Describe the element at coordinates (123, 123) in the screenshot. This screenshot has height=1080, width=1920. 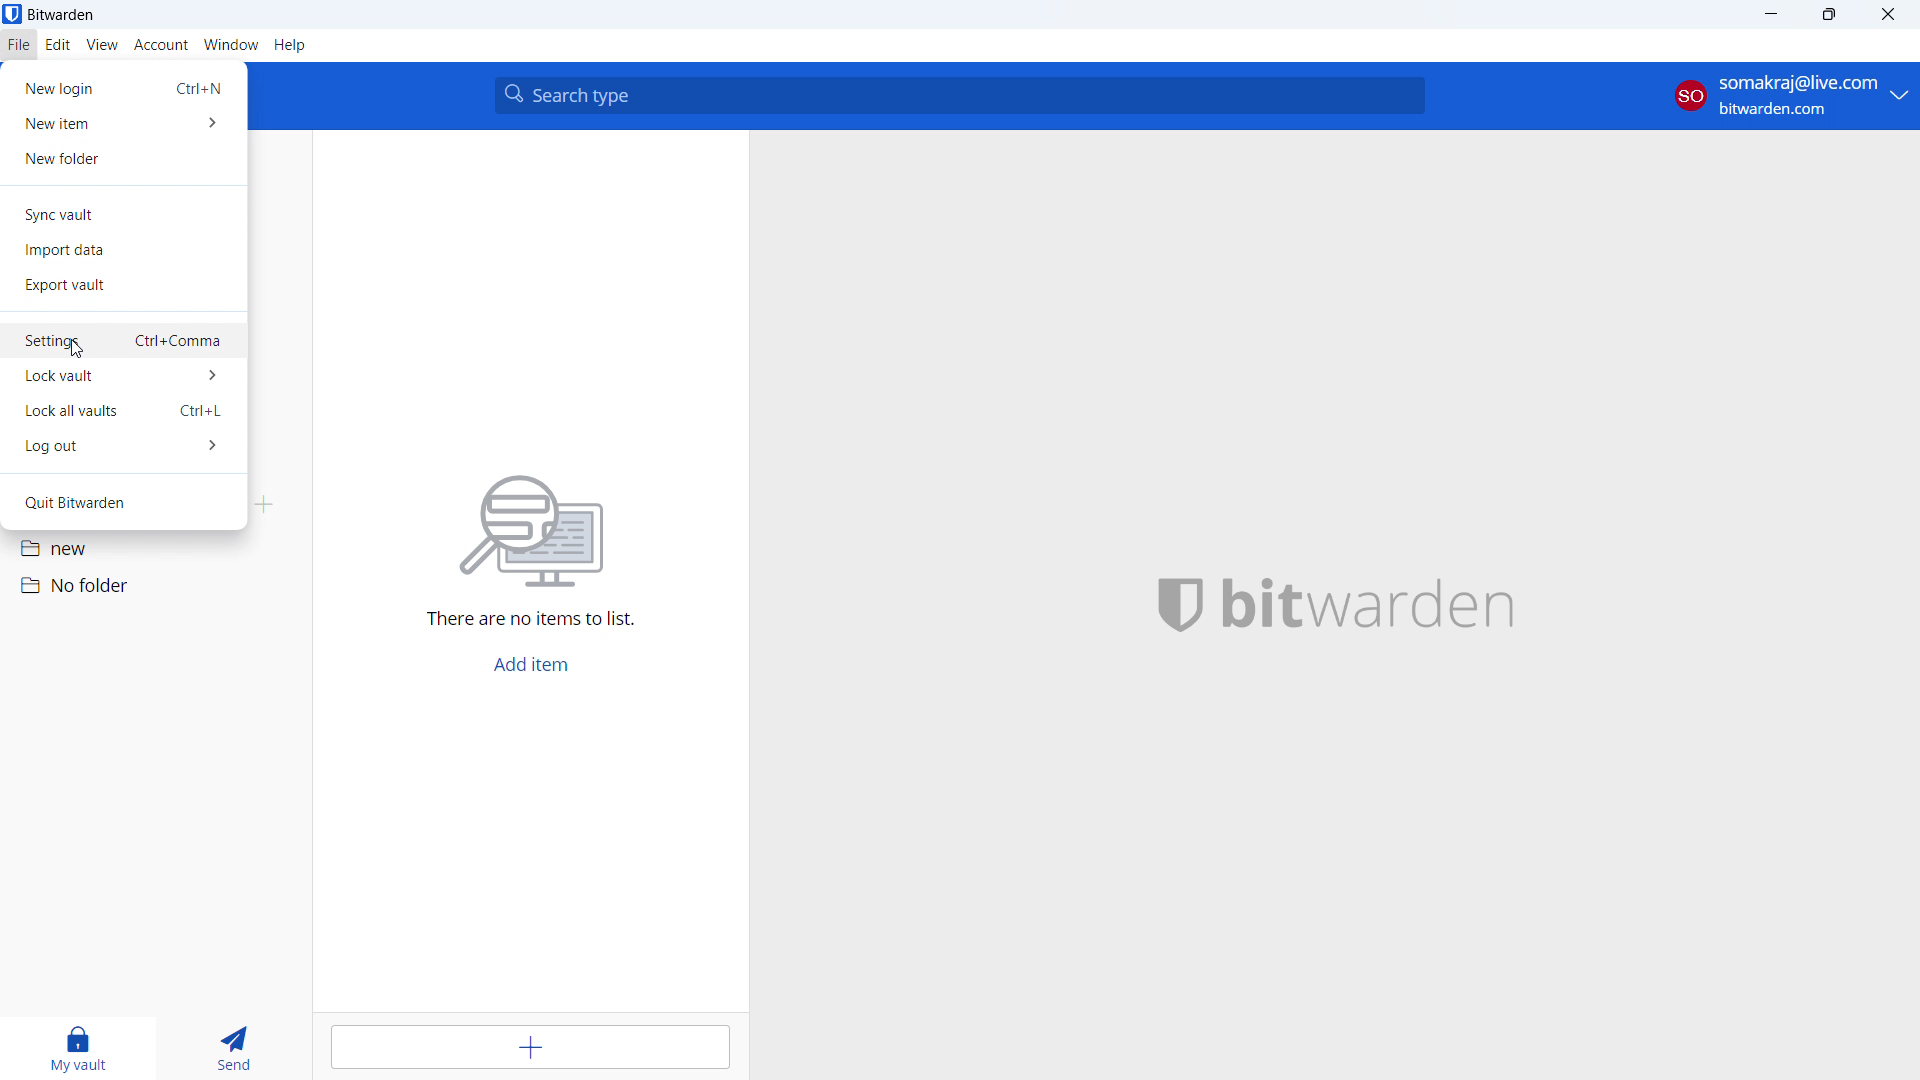
I see `new item` at that location.